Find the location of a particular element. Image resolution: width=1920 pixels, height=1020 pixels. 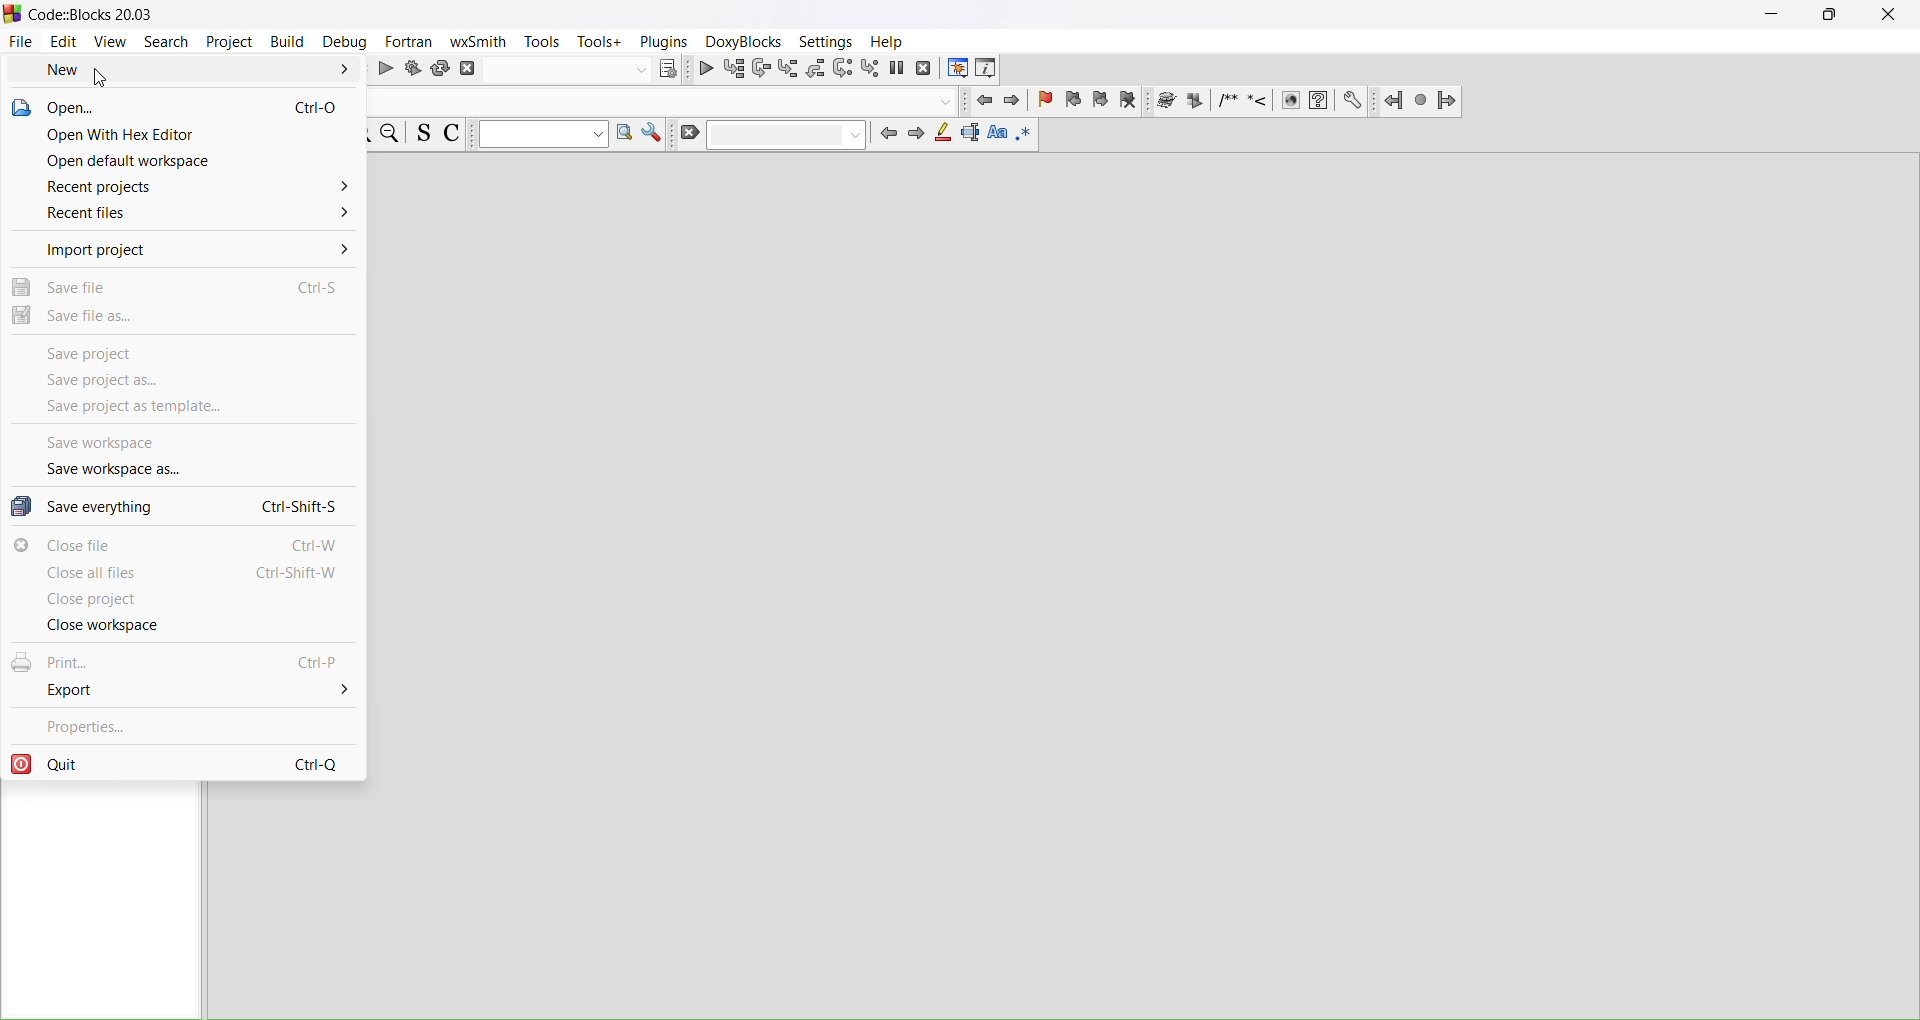

Insert line is located at coordinates (1258, 101).